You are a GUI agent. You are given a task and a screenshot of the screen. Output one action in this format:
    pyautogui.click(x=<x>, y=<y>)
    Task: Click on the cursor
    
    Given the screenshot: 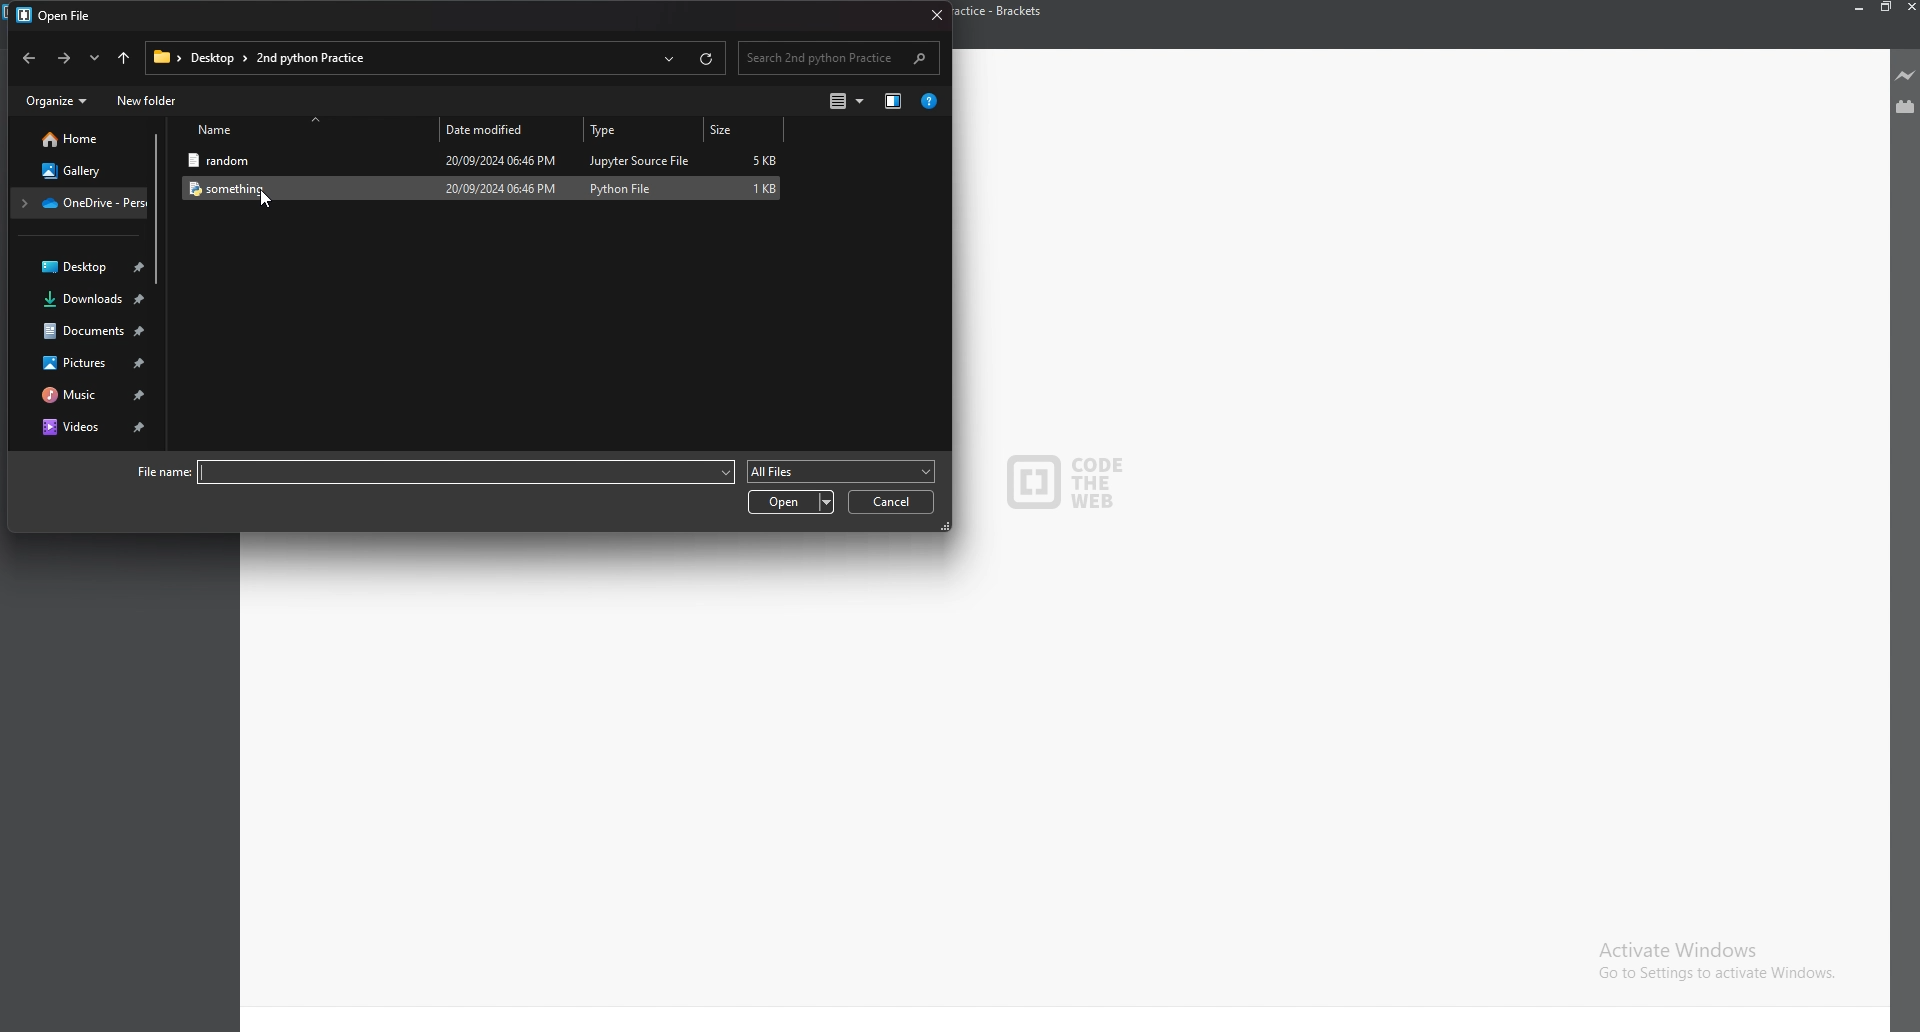 What is the action you would take?
    pyautogui.click(x=268, y=200)
    